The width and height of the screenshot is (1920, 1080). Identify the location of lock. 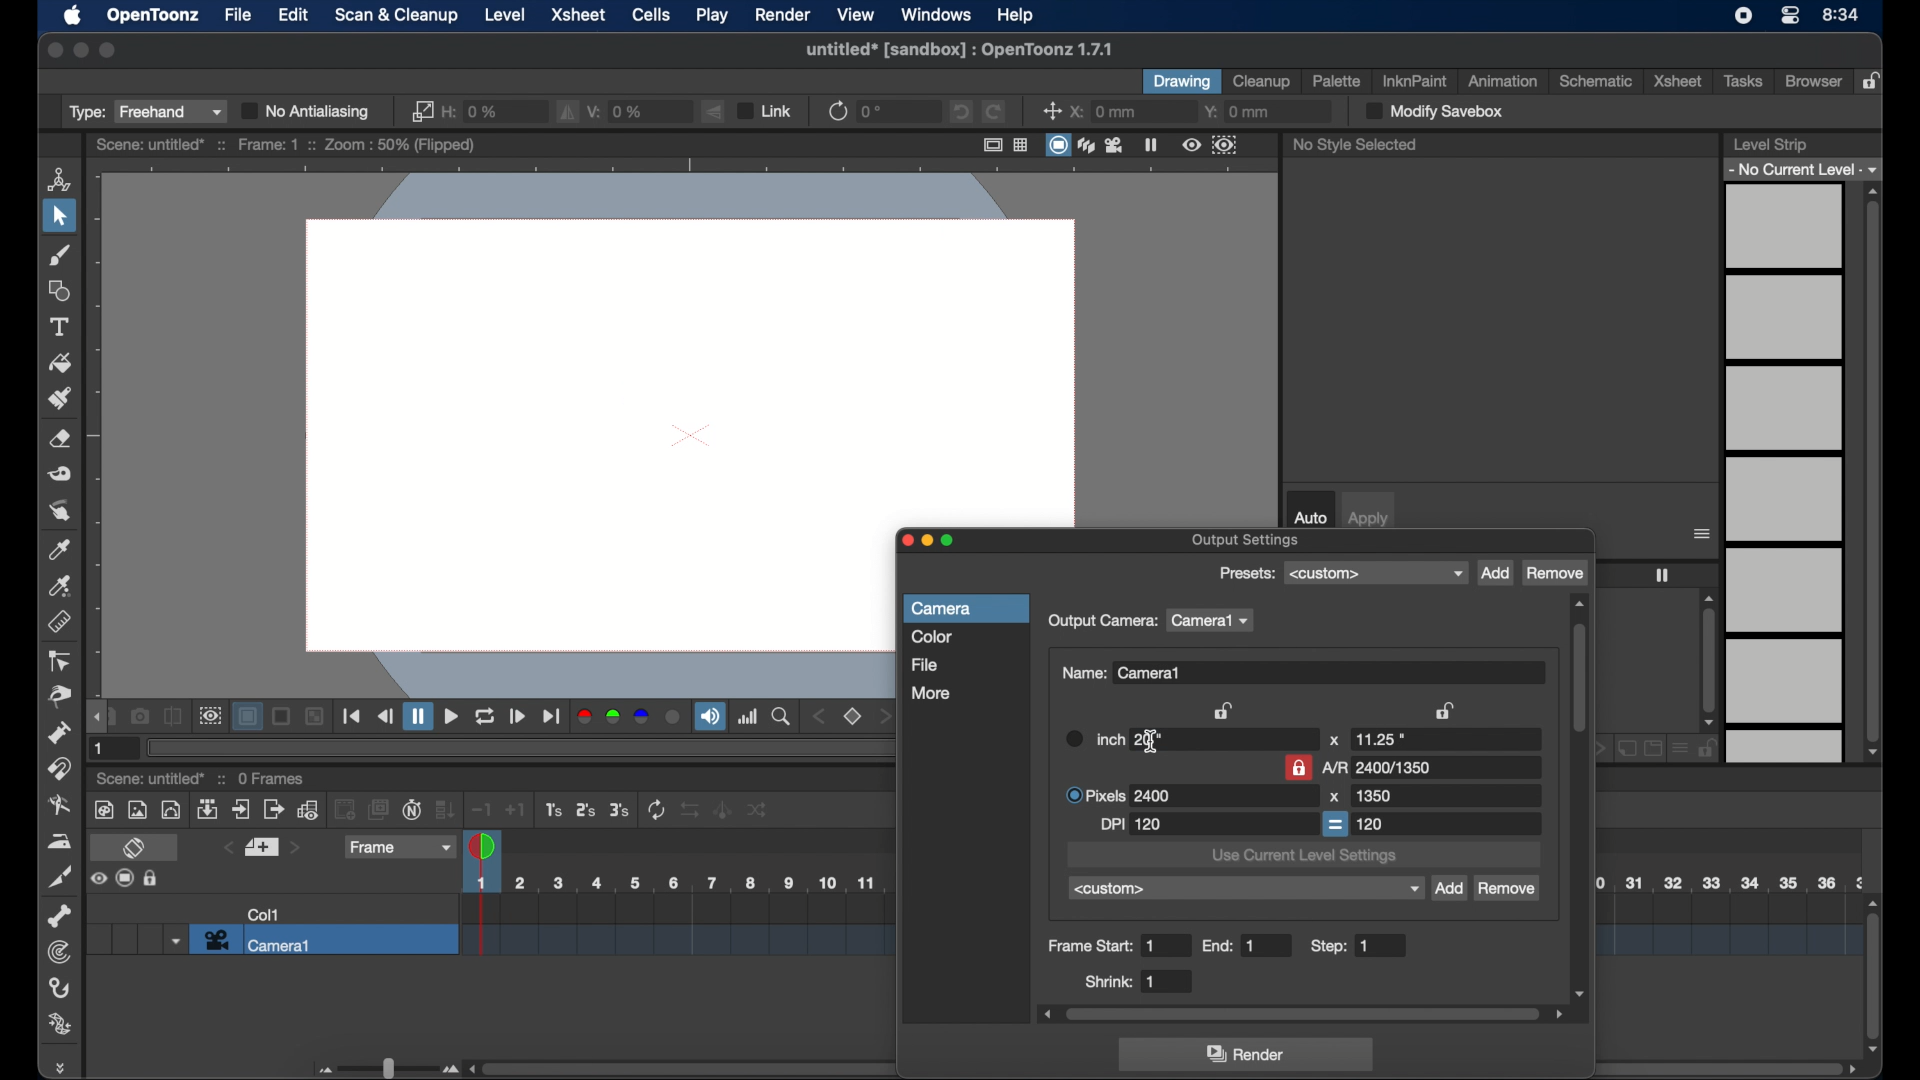
(1298, 767).